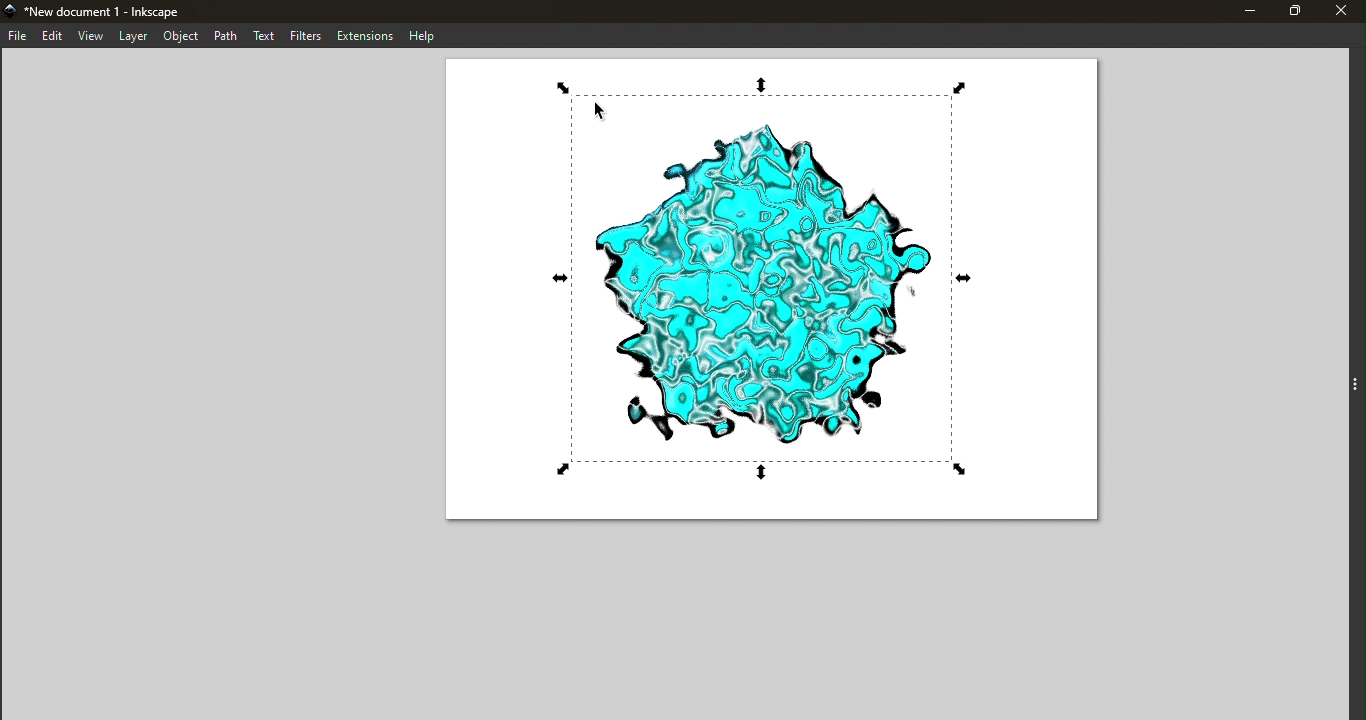  I want to click on View, so click(91, 37).